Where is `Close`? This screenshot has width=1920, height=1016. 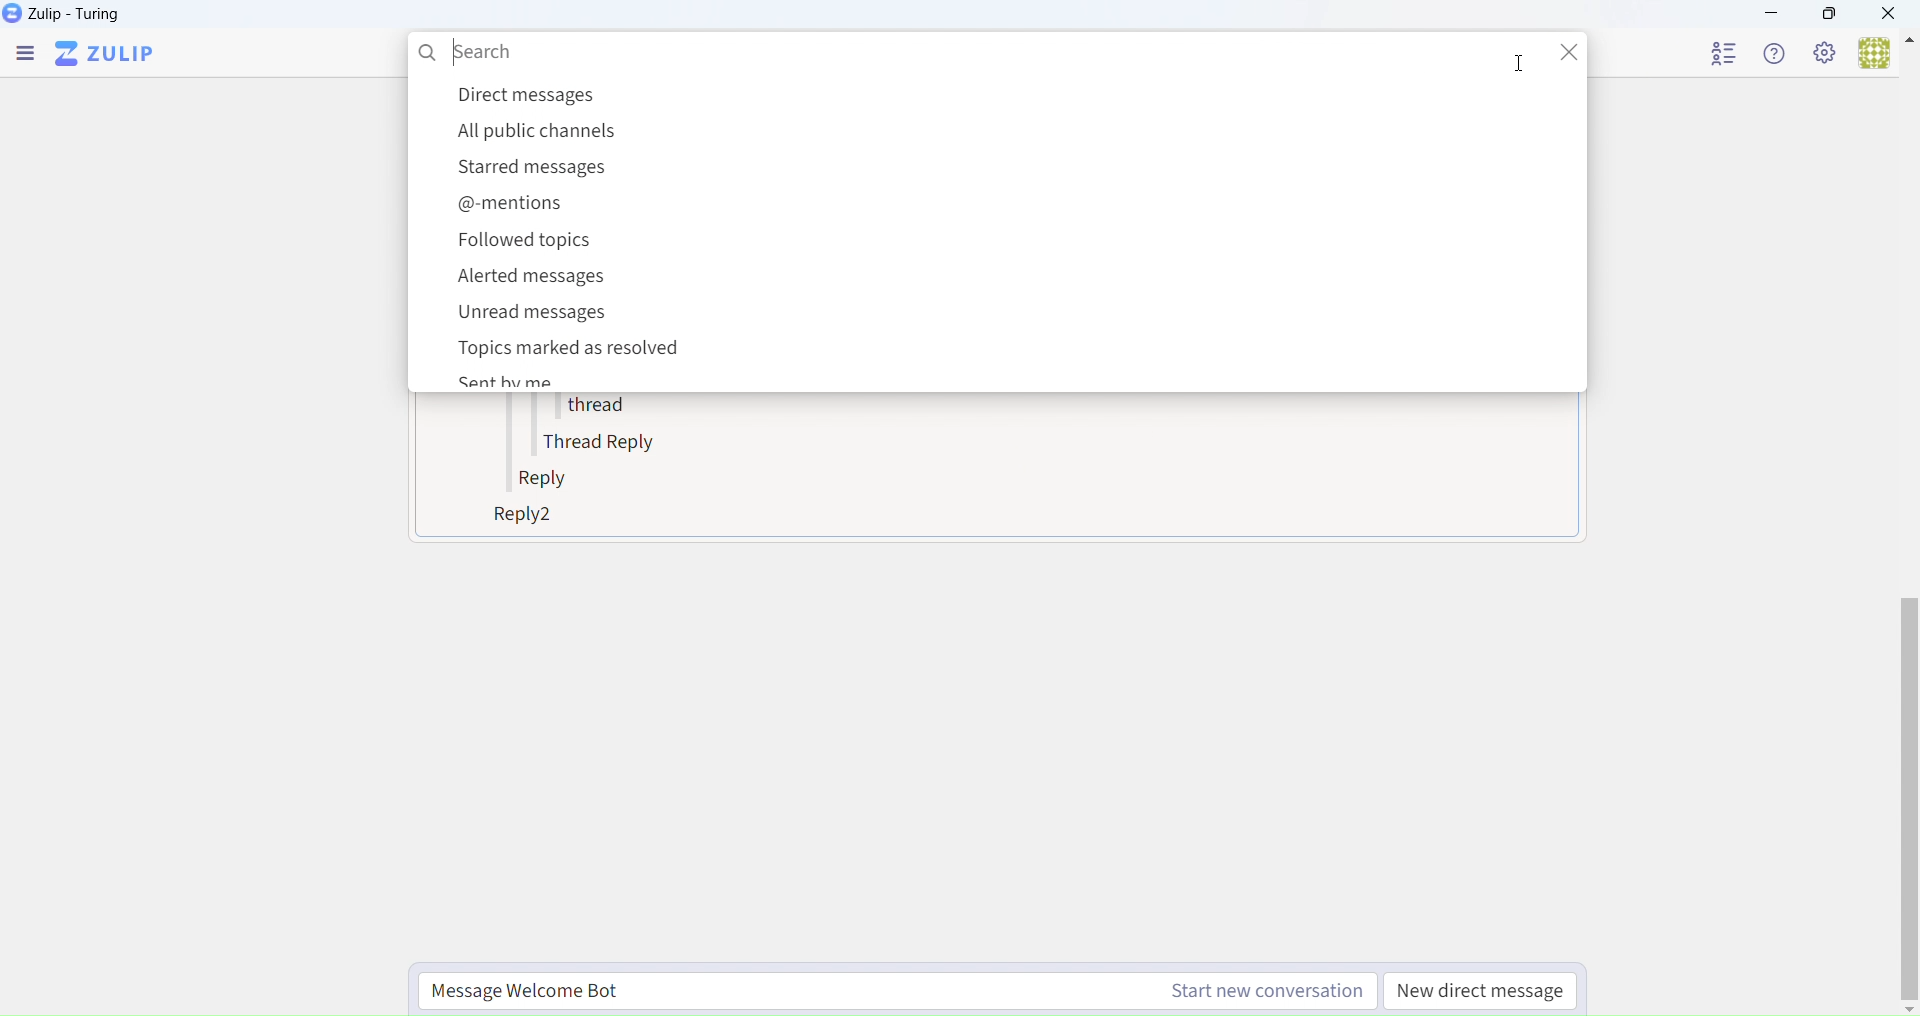
Close is located at coordinates (1894, 13).